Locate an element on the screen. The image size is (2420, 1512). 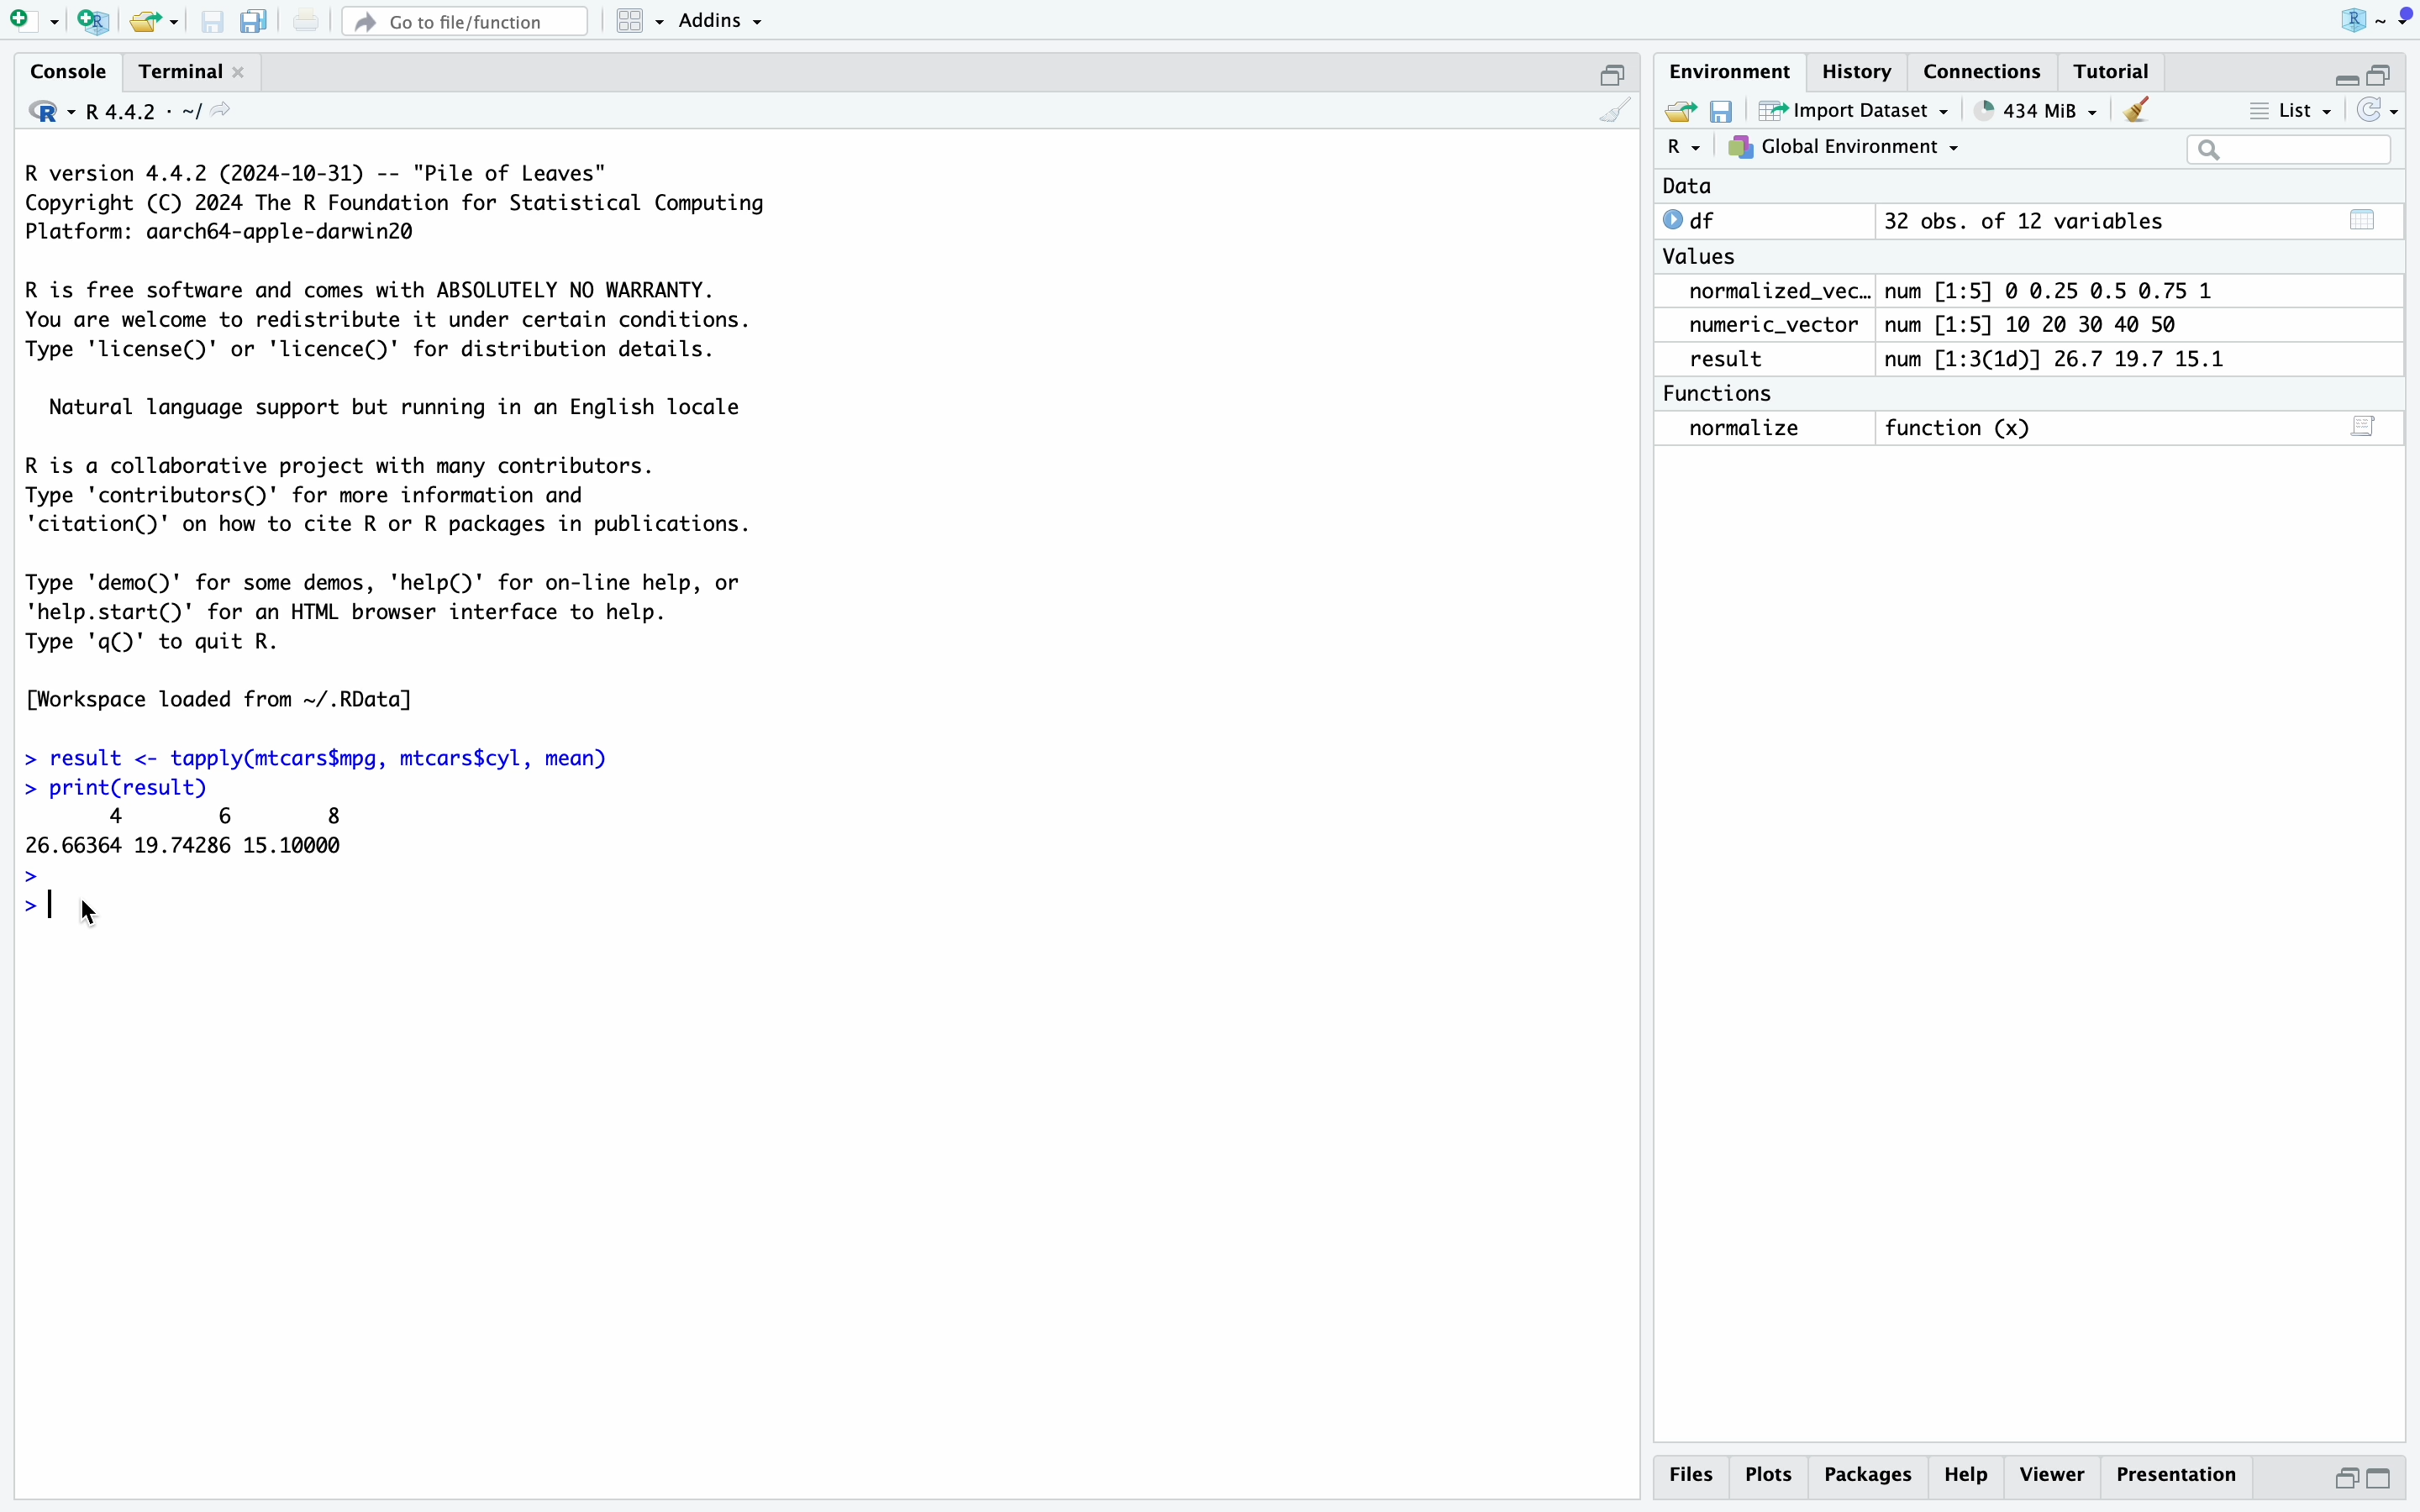
Half hide is located at coordinates (1614, 71).